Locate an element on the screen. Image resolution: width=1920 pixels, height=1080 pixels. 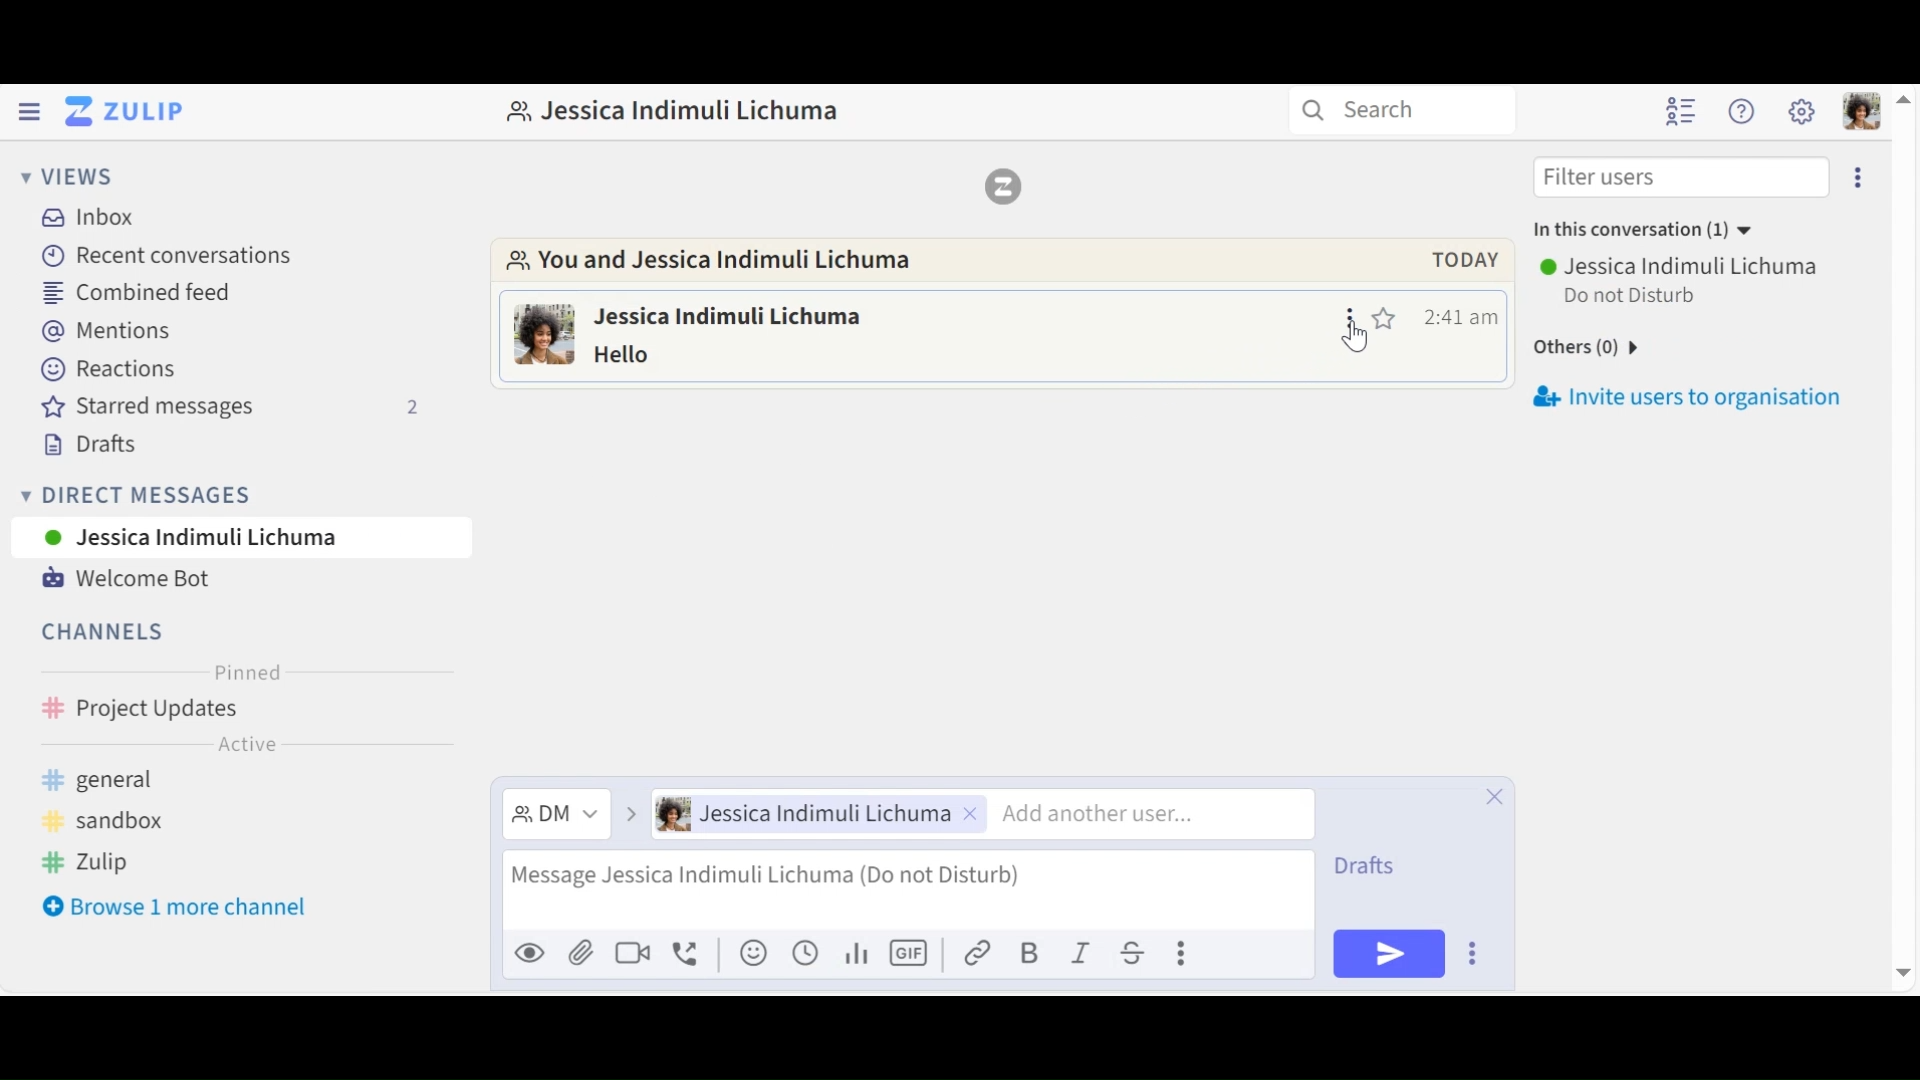
Time is located at coordinates (1462, 316).